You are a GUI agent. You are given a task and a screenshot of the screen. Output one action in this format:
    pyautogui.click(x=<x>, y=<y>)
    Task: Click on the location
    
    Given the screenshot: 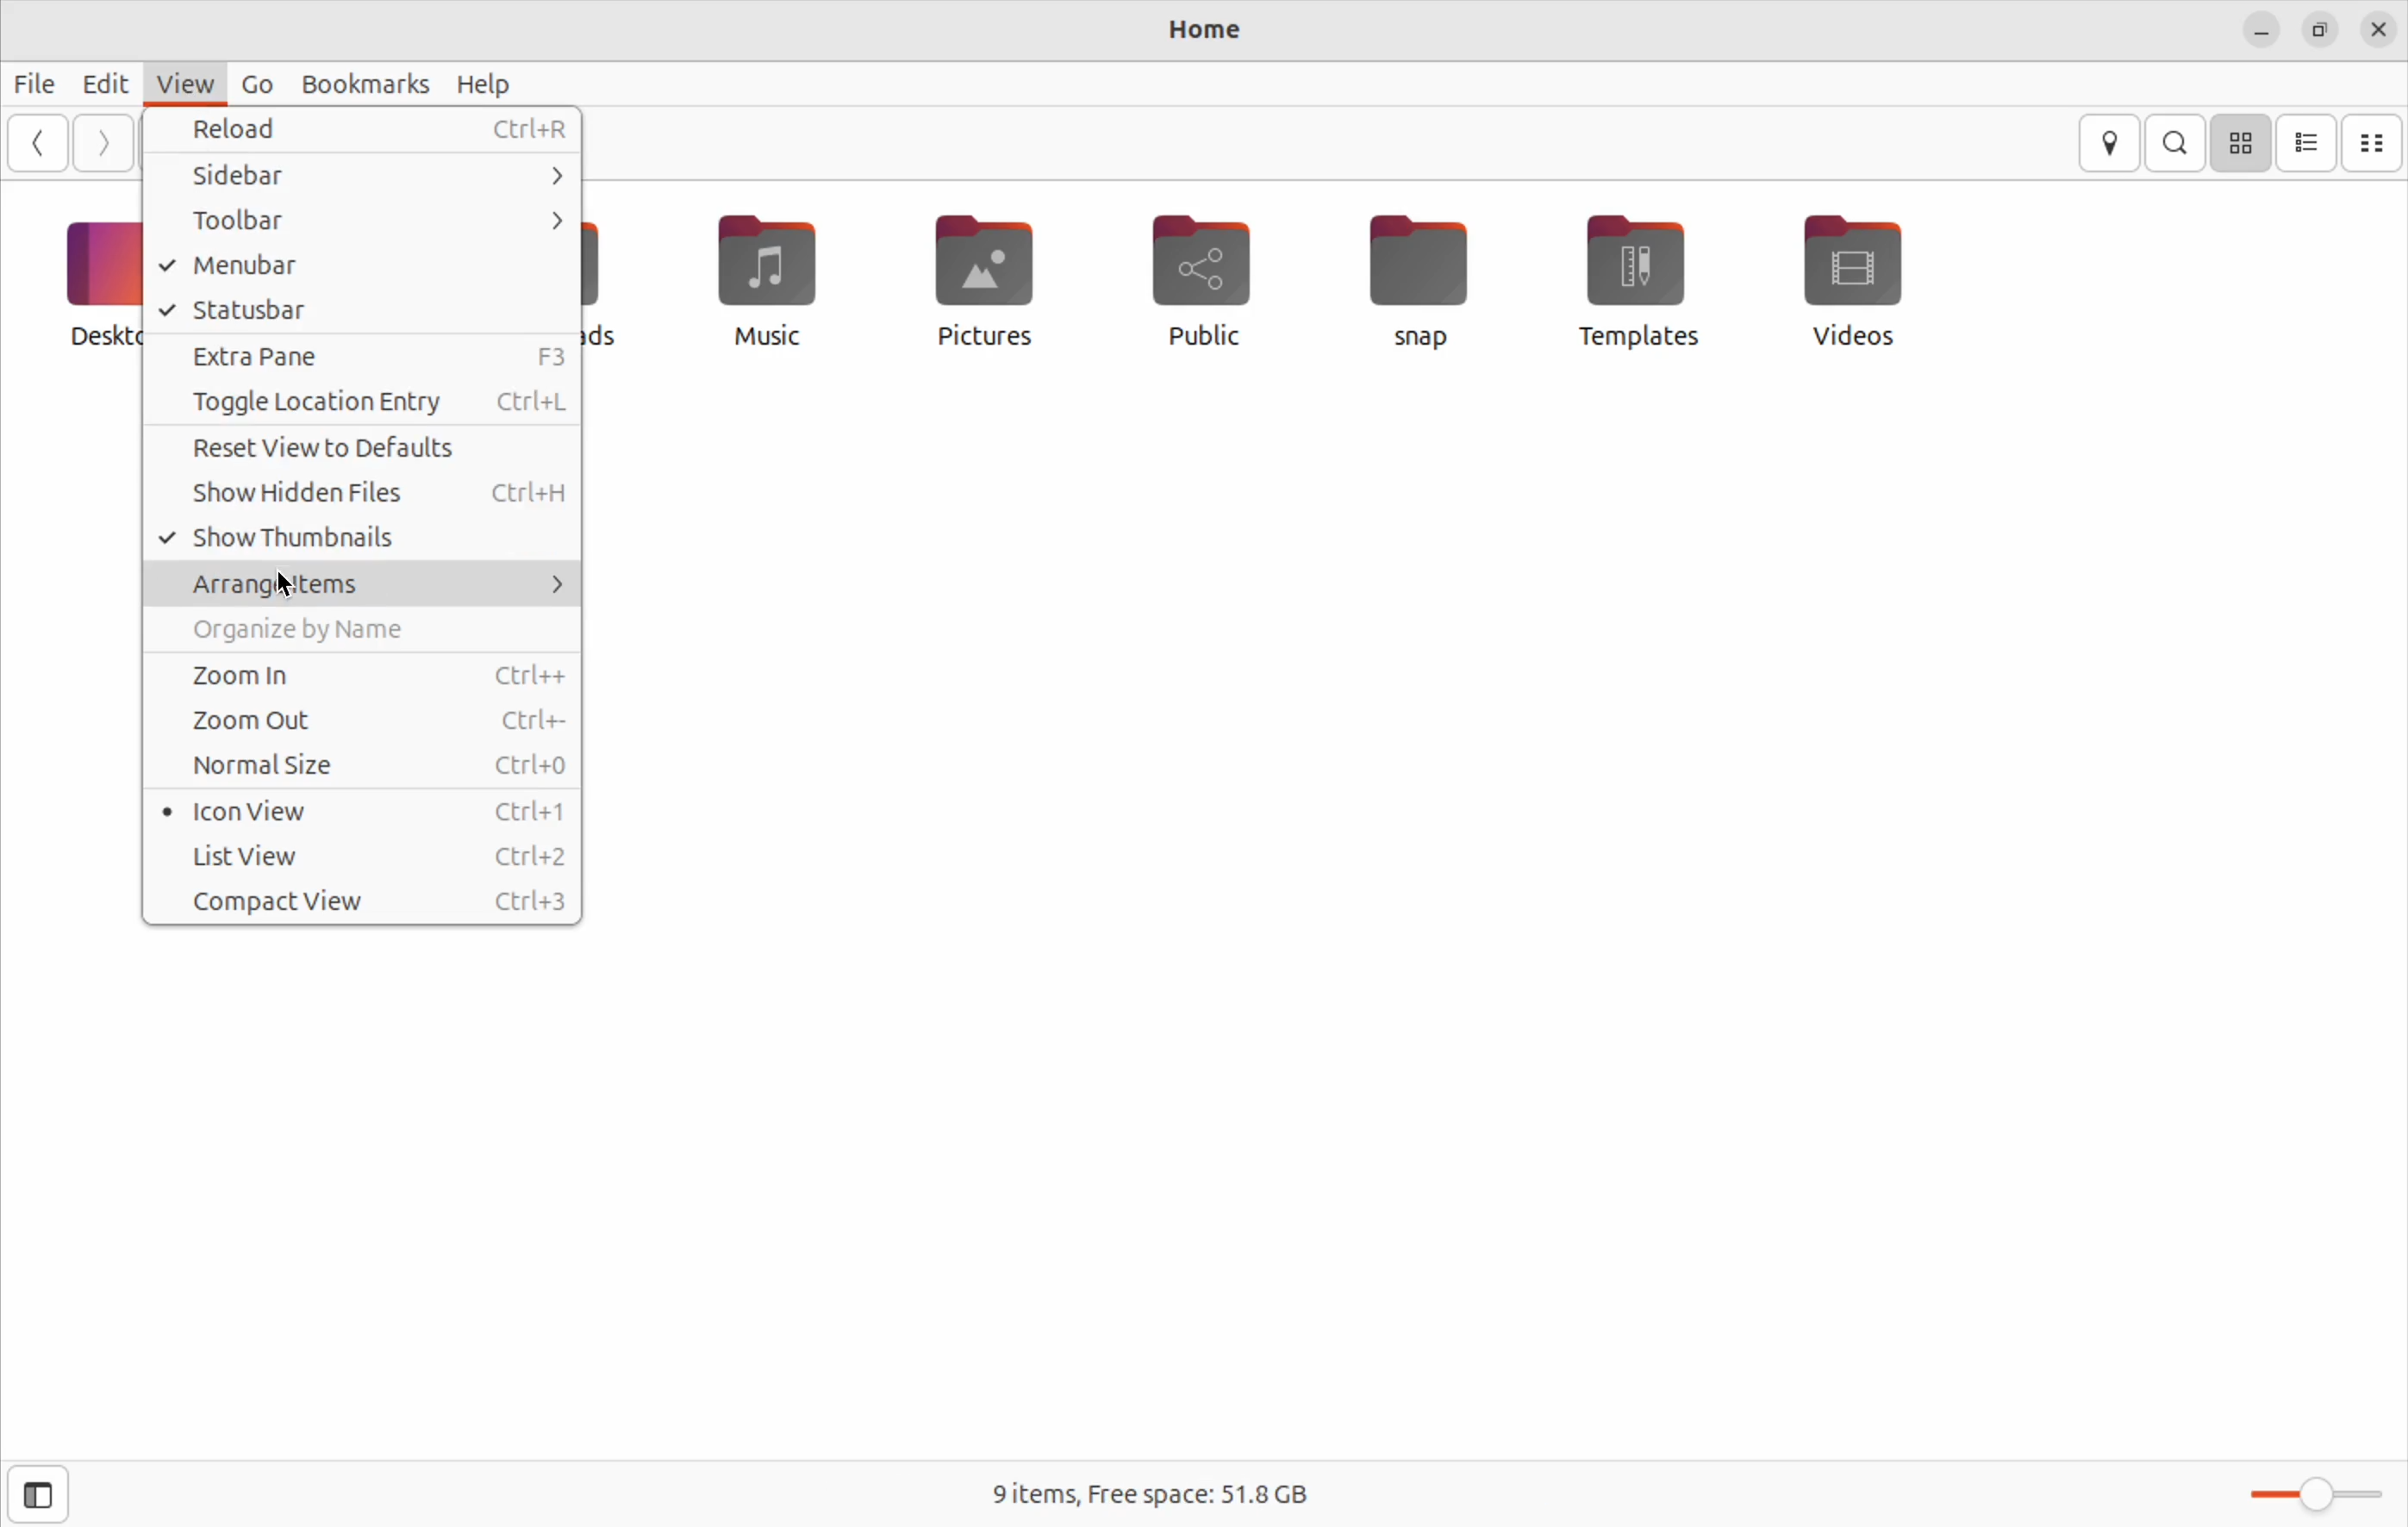 What is the action you would take?
    pyautogui.click(x=2109, y=143)
    